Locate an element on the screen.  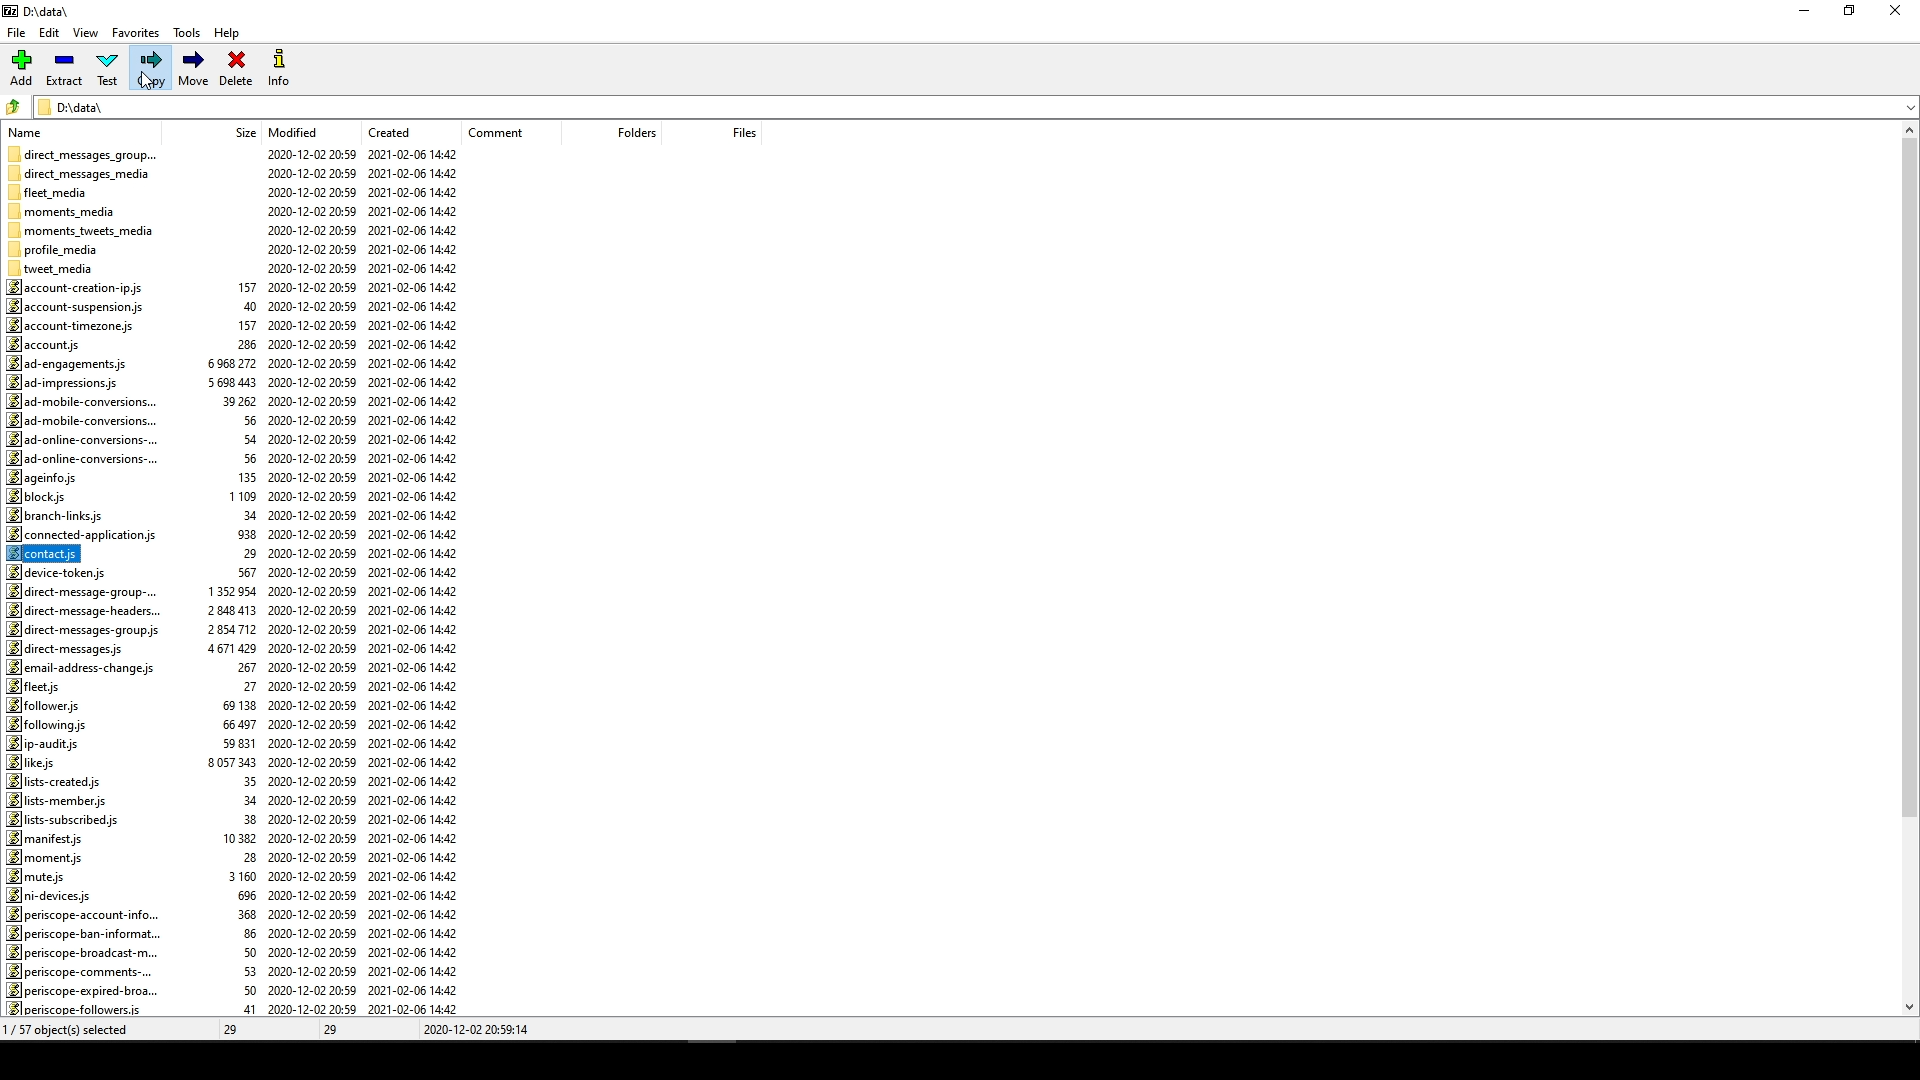
Info is located at coordinates (278, 68).